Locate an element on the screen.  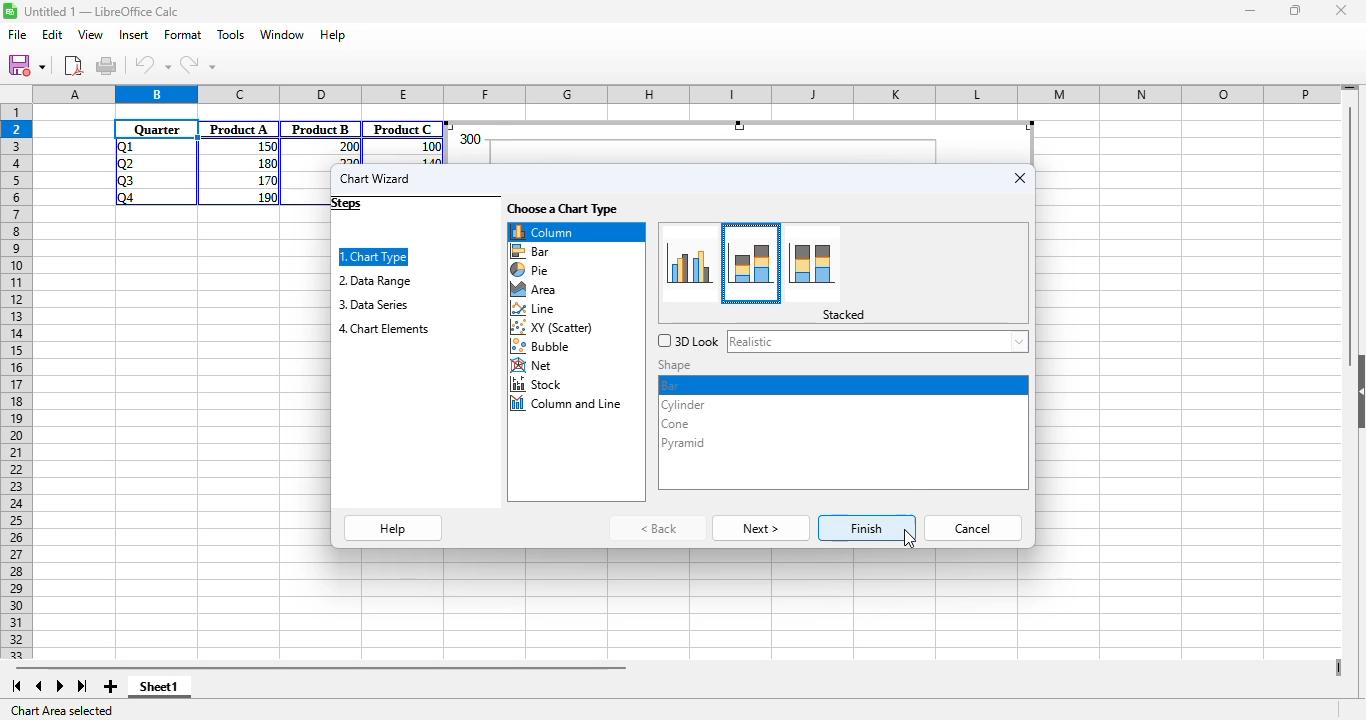
Untitled 1 — LibreOffice Calc is located at coordinates (102, 11).